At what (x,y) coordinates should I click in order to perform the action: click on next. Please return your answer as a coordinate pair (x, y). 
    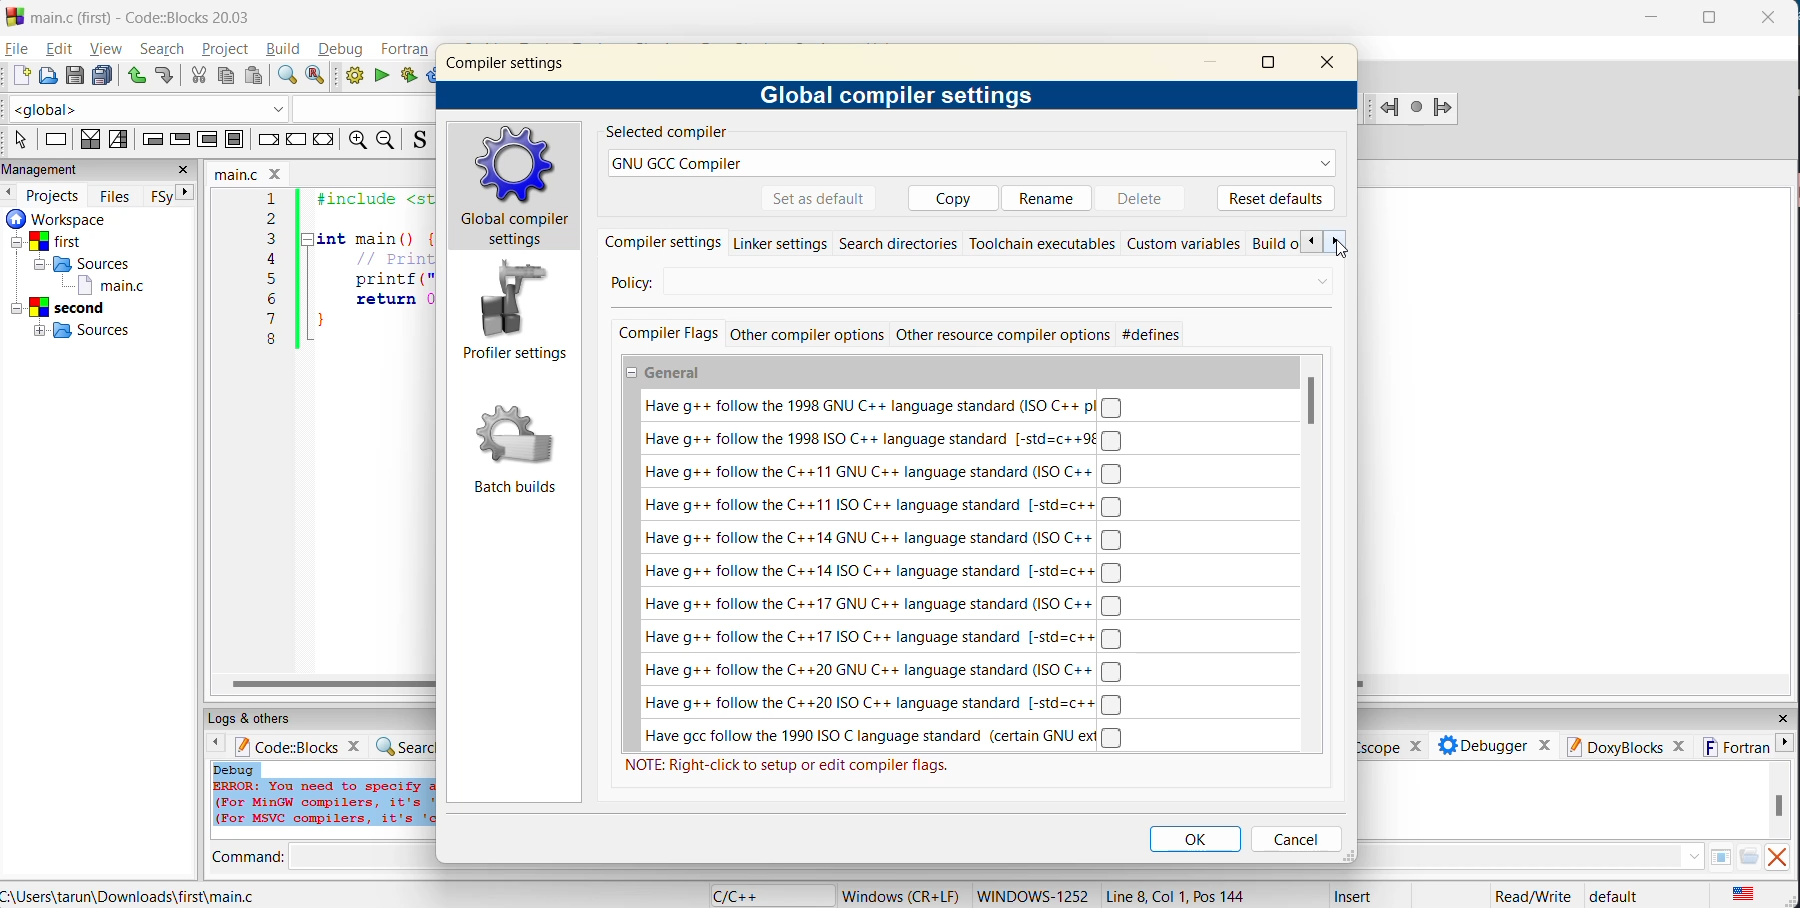
    Looking at the image, I should click on (1333, 243).